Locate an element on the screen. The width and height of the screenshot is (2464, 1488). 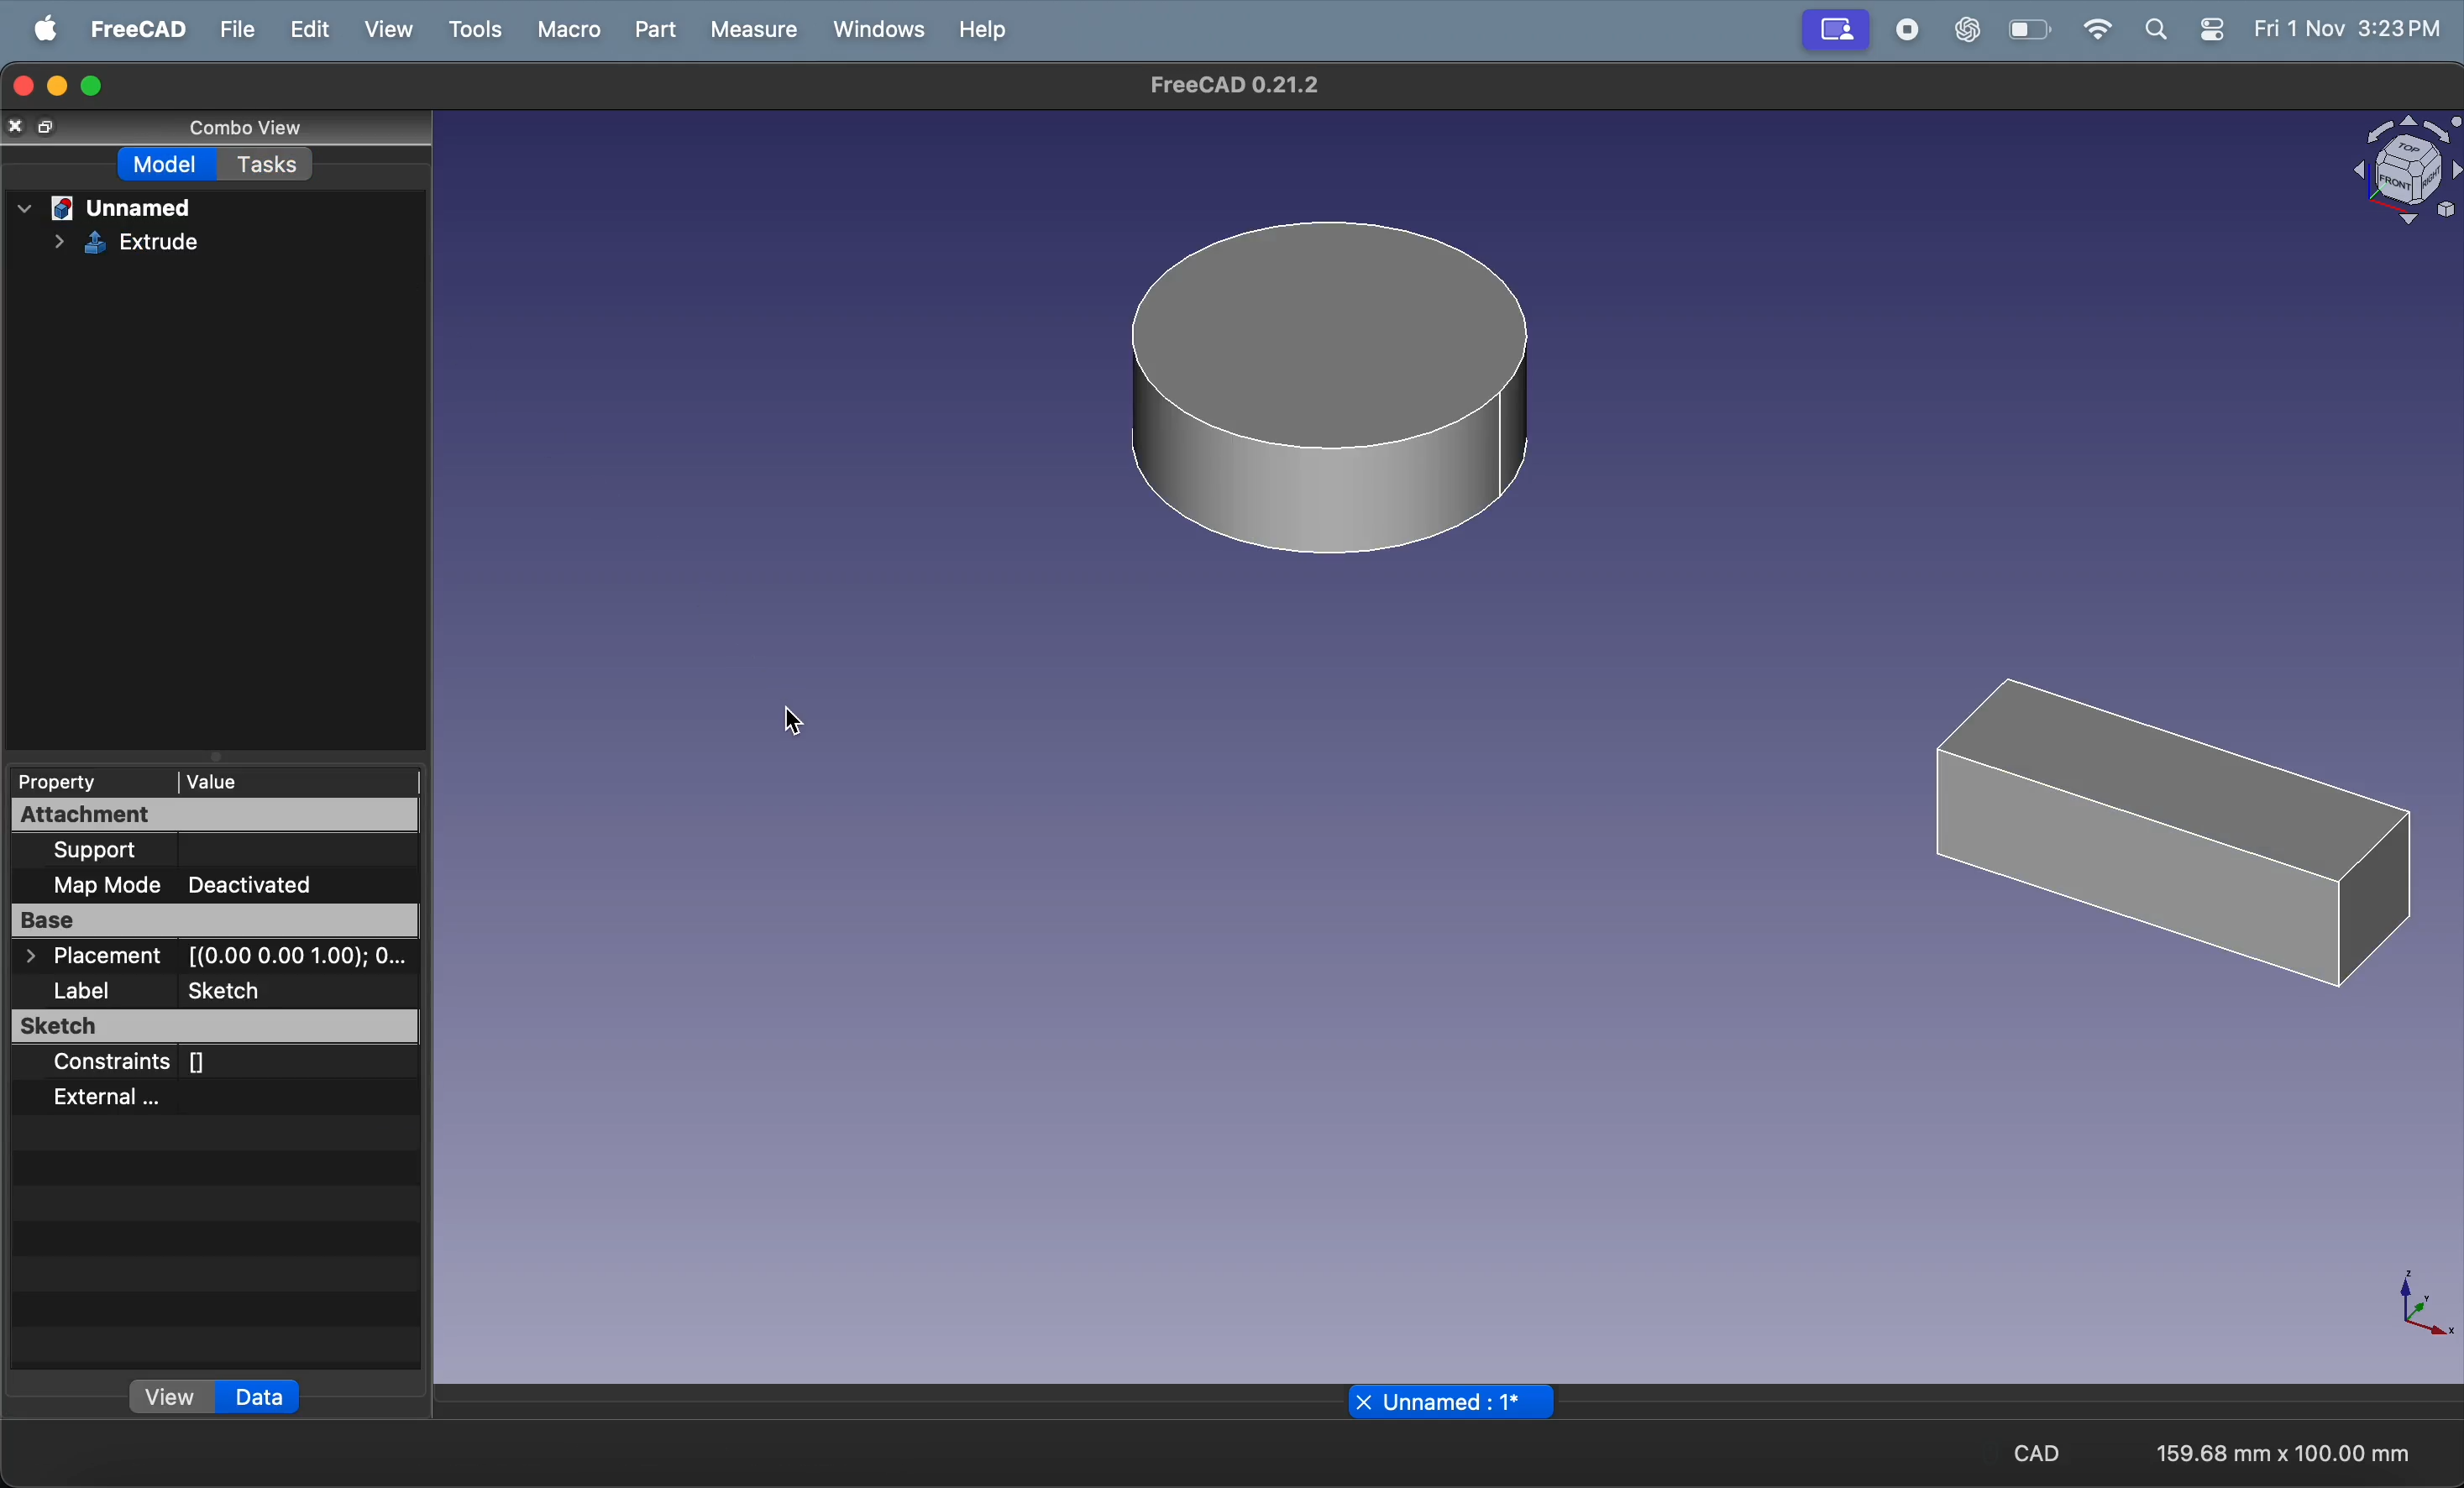
159.68 mm x 100.00 mm is located at coordinates (2267, 1453).